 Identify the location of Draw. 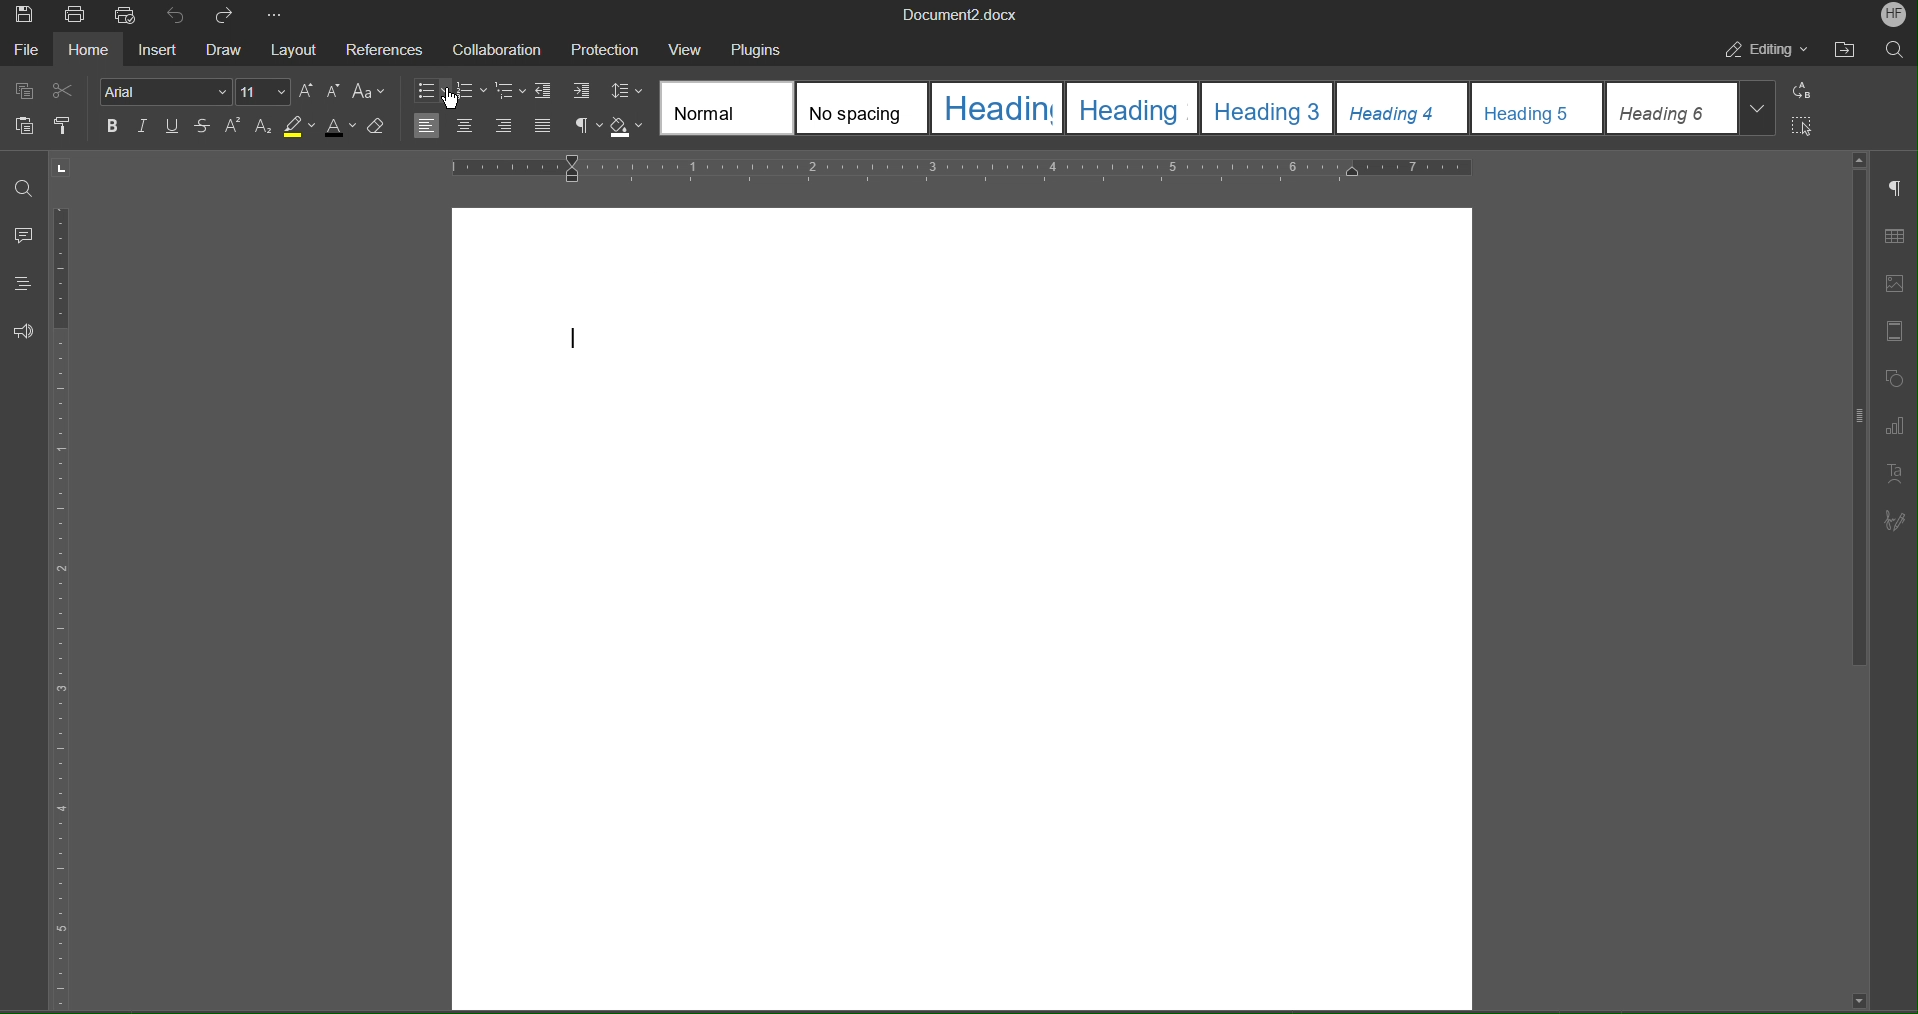
(225, 51).